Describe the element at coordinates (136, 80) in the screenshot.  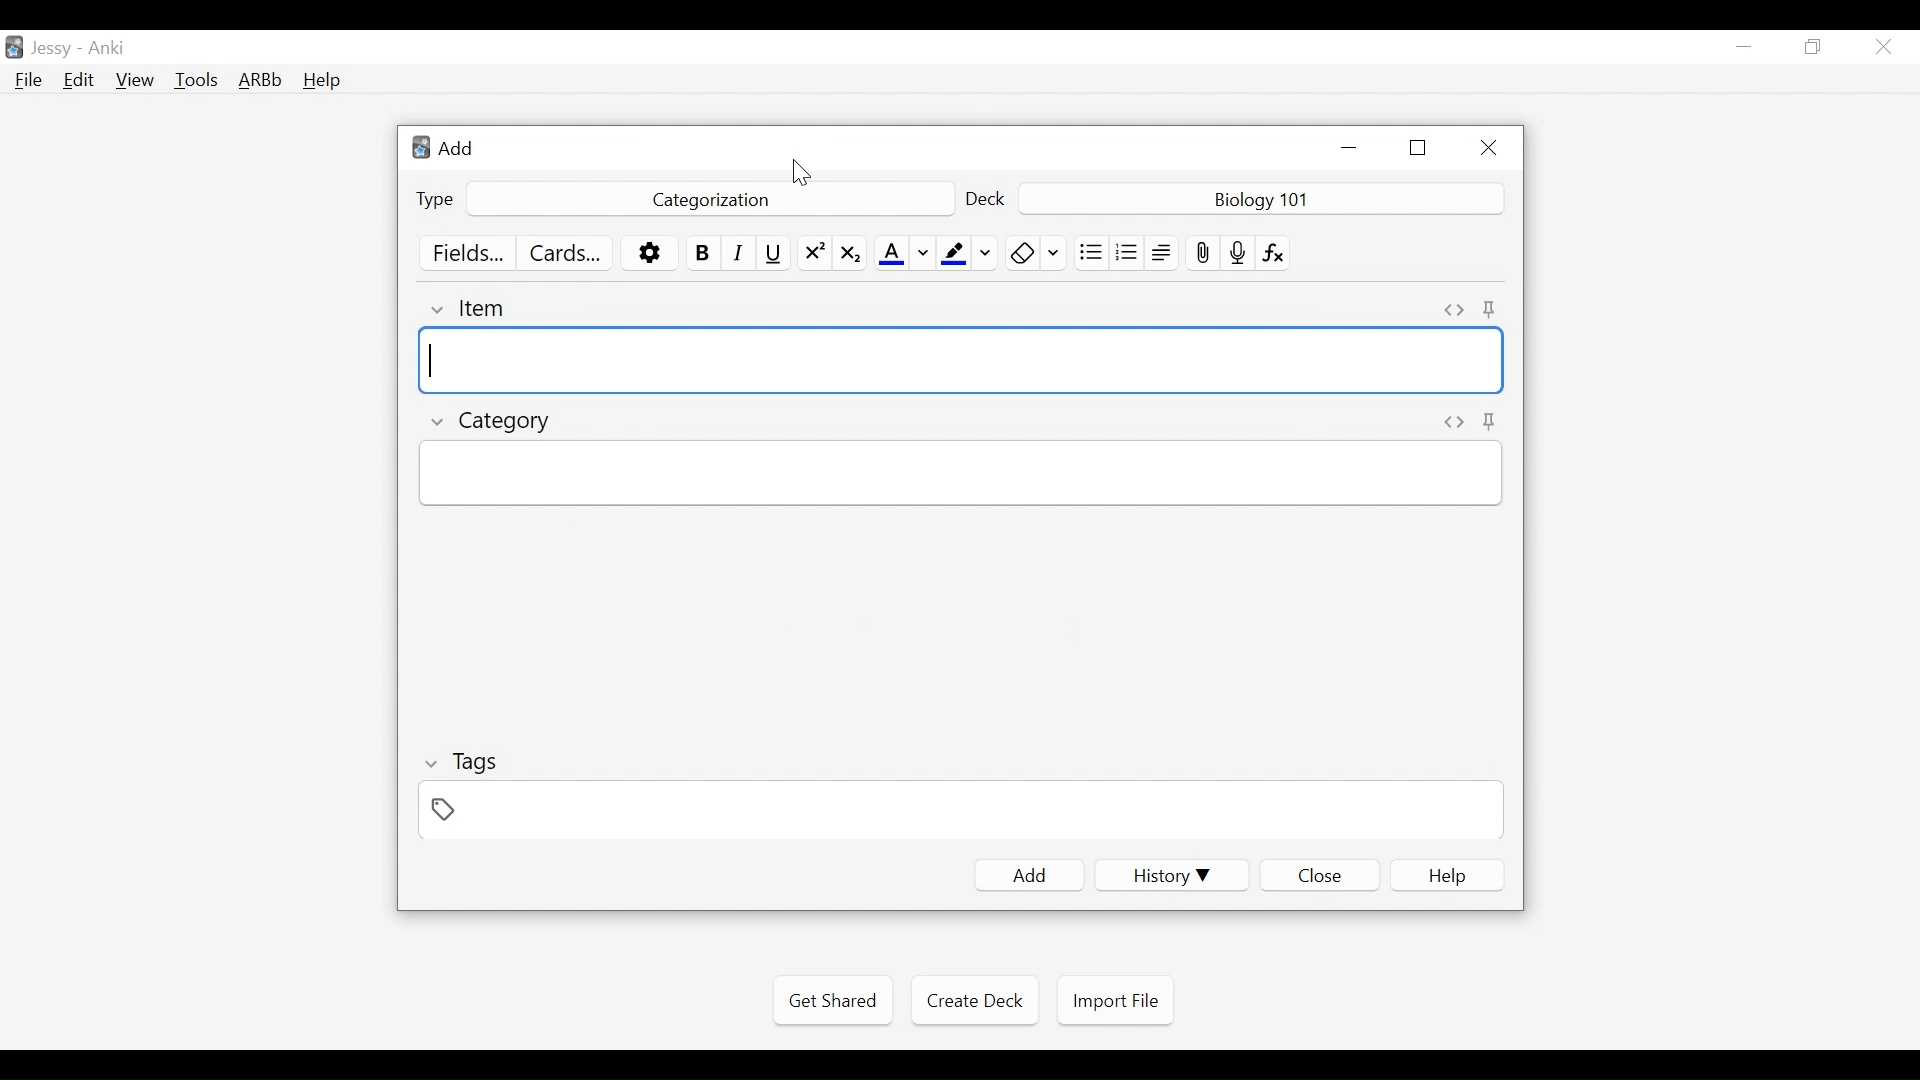
I see `View` at that location.